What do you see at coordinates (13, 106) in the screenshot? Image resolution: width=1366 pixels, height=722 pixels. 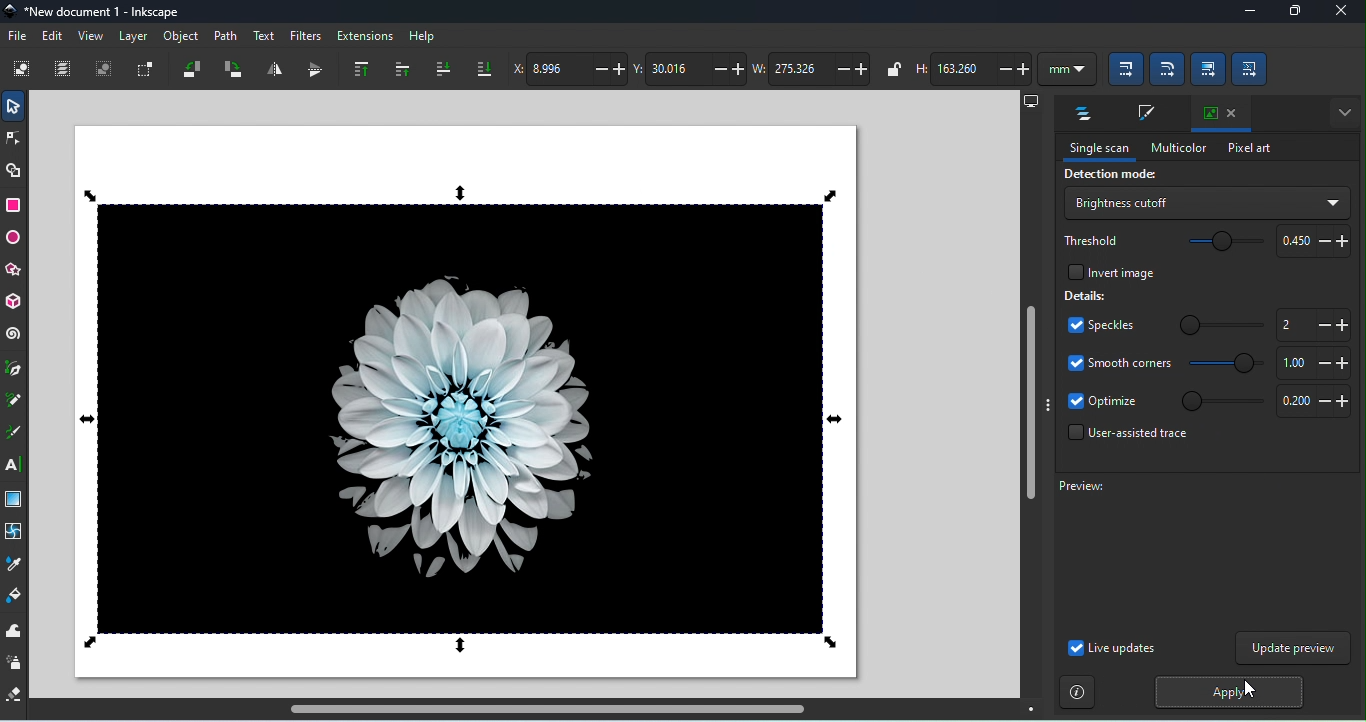 I see `Selector tool` at bounding box center [13, 106].